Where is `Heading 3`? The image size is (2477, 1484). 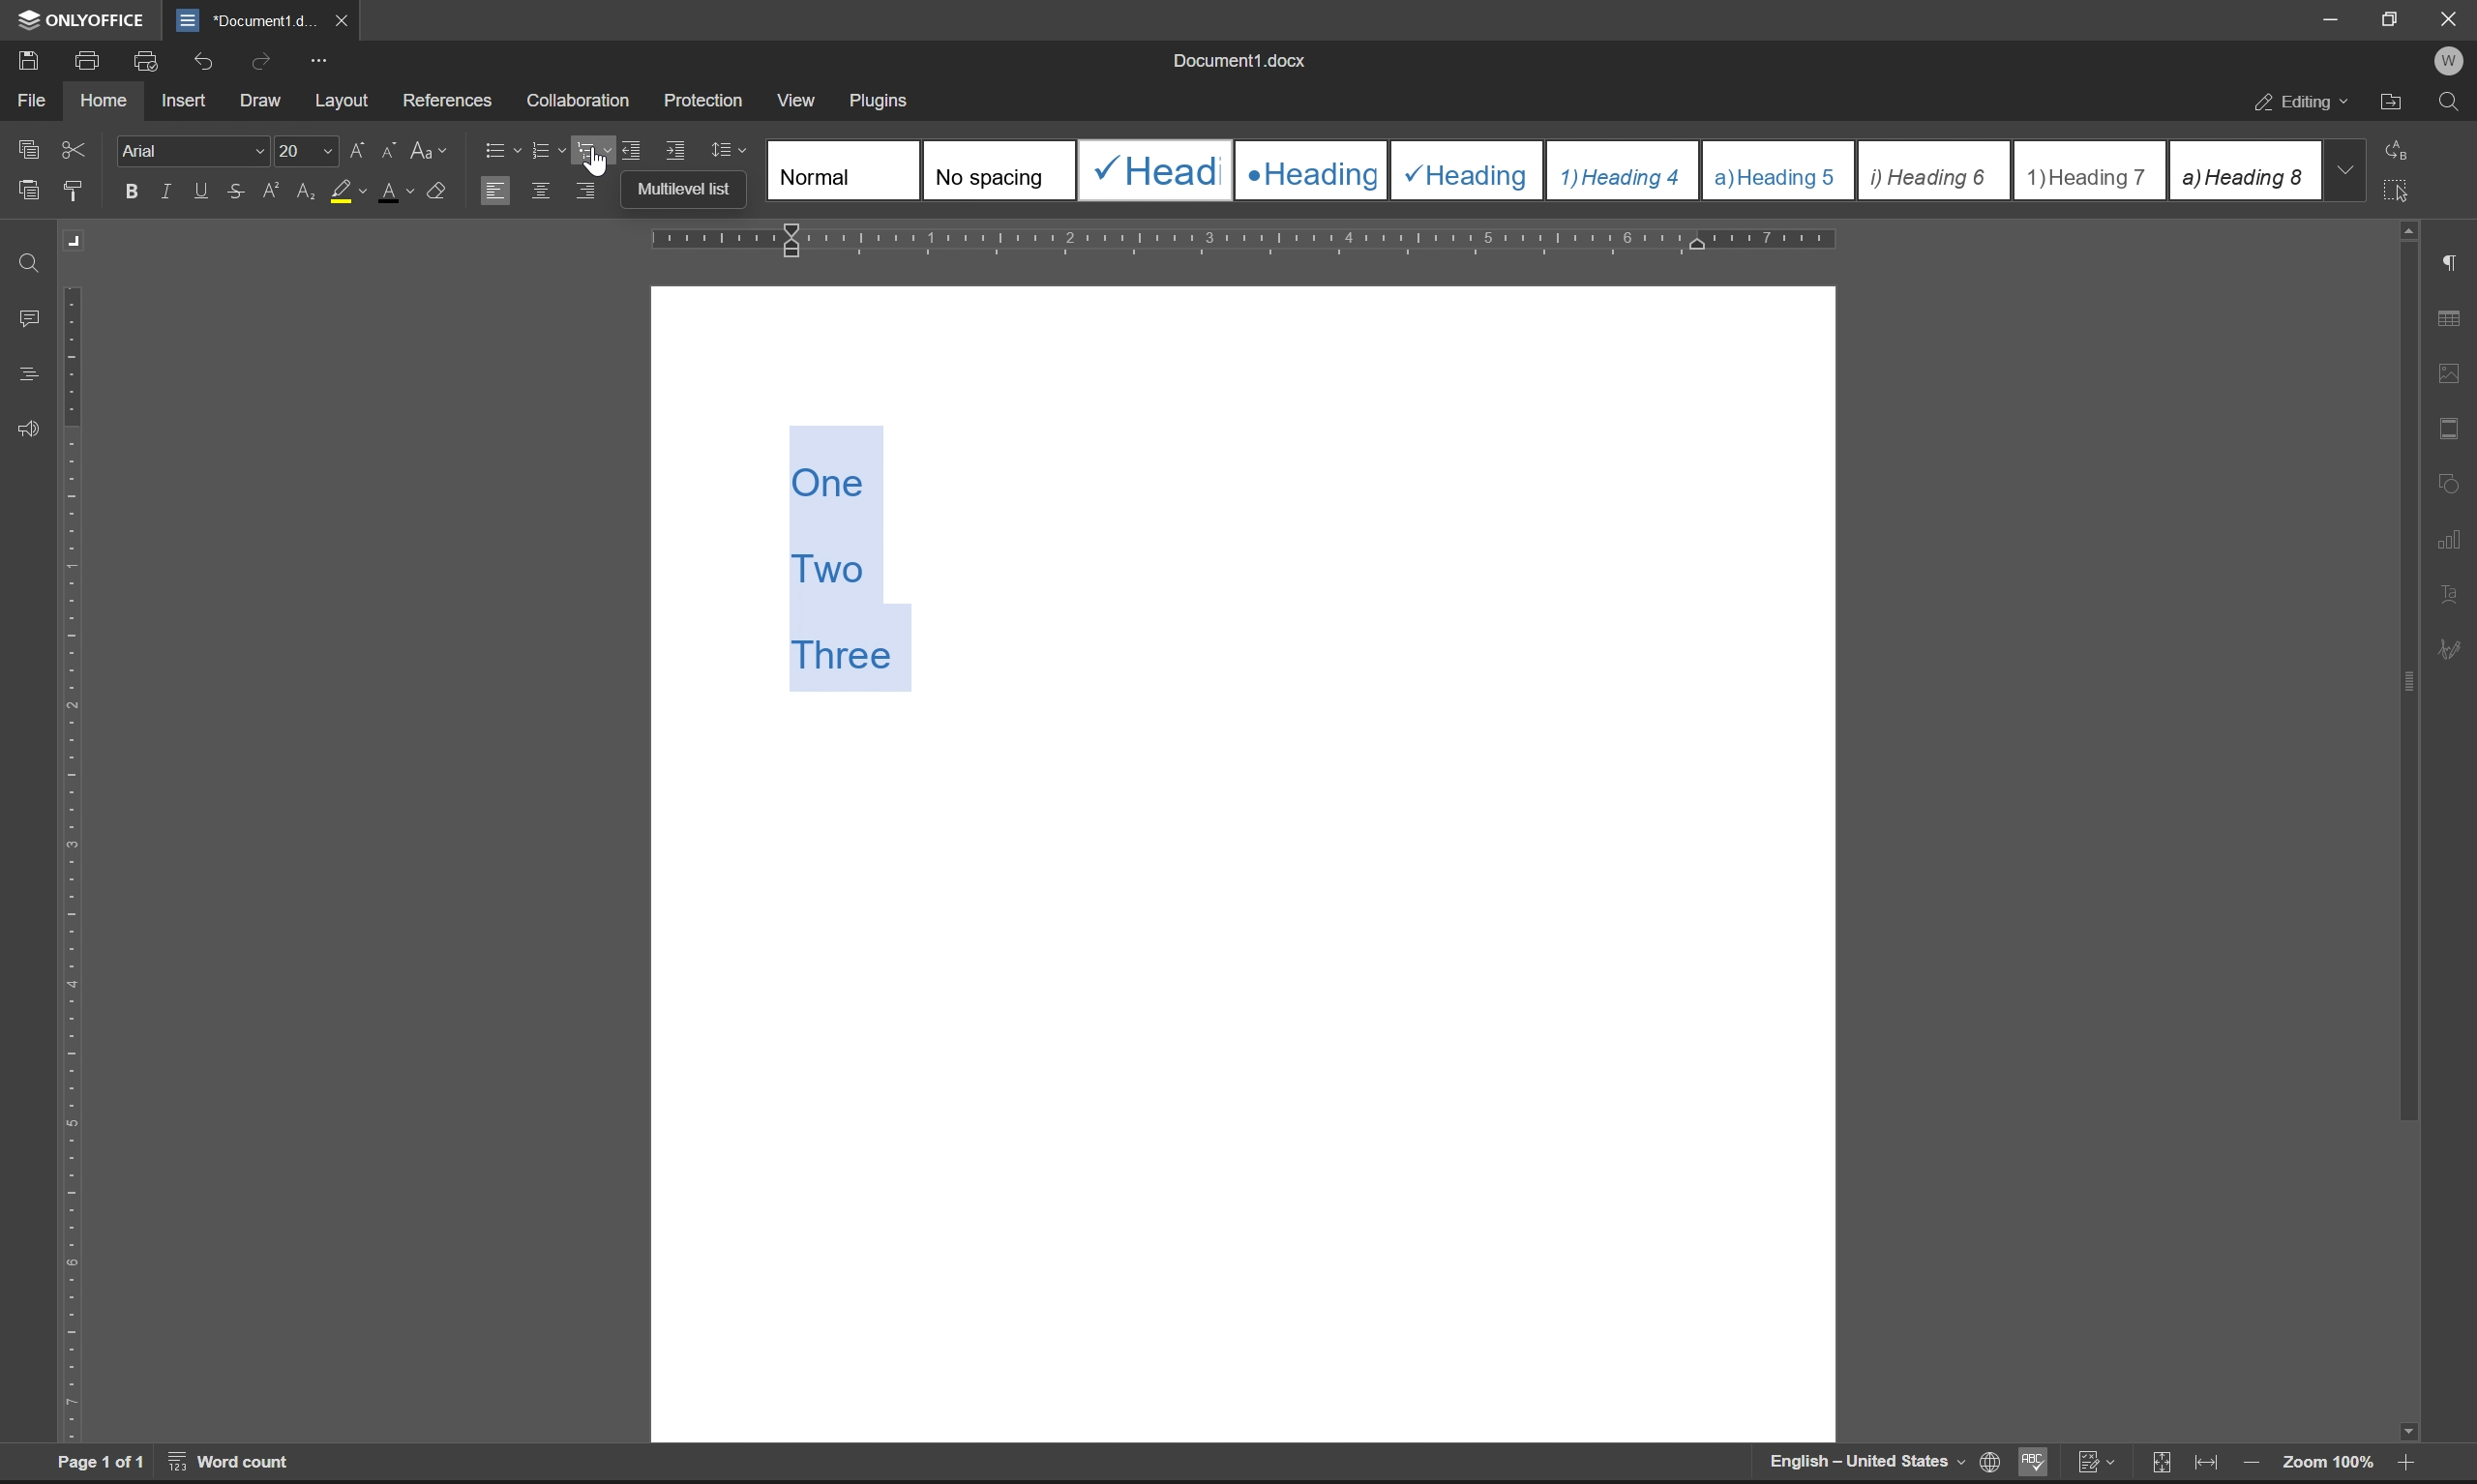
Heading 3 is located at coordinates (1468, 171).